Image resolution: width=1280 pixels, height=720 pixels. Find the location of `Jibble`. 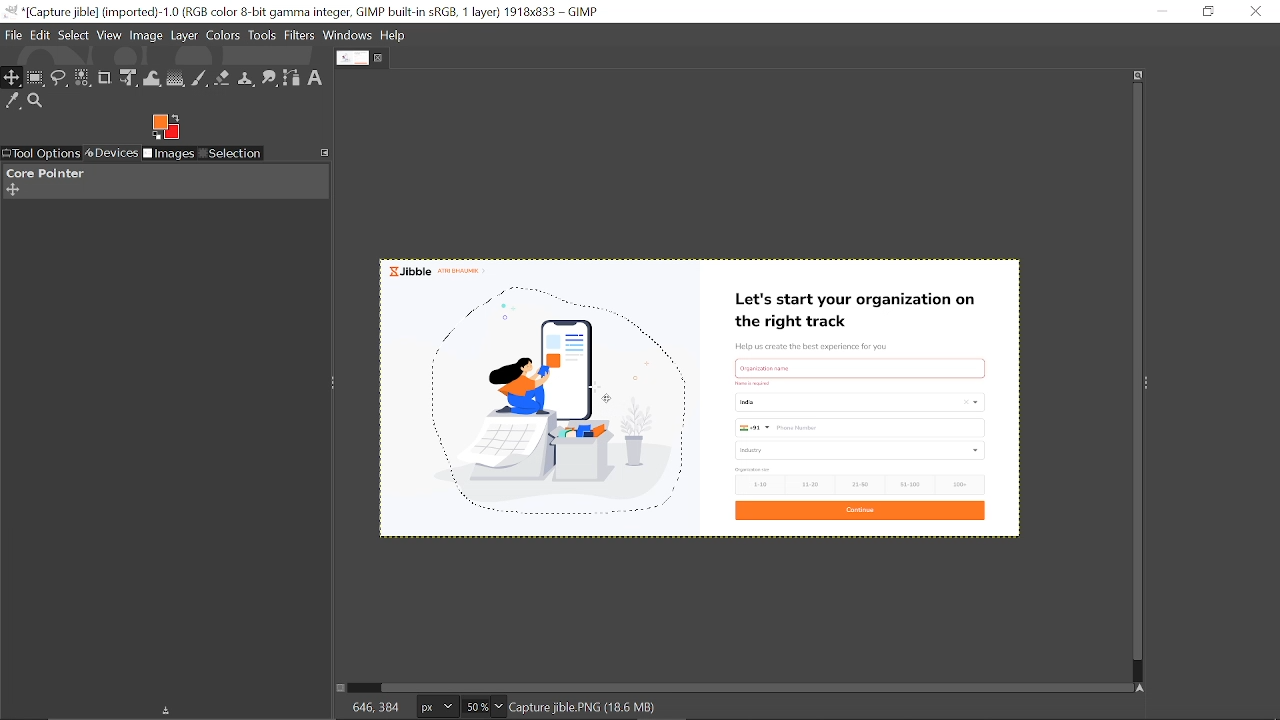

Jibble is located at coordinates (436, 269).